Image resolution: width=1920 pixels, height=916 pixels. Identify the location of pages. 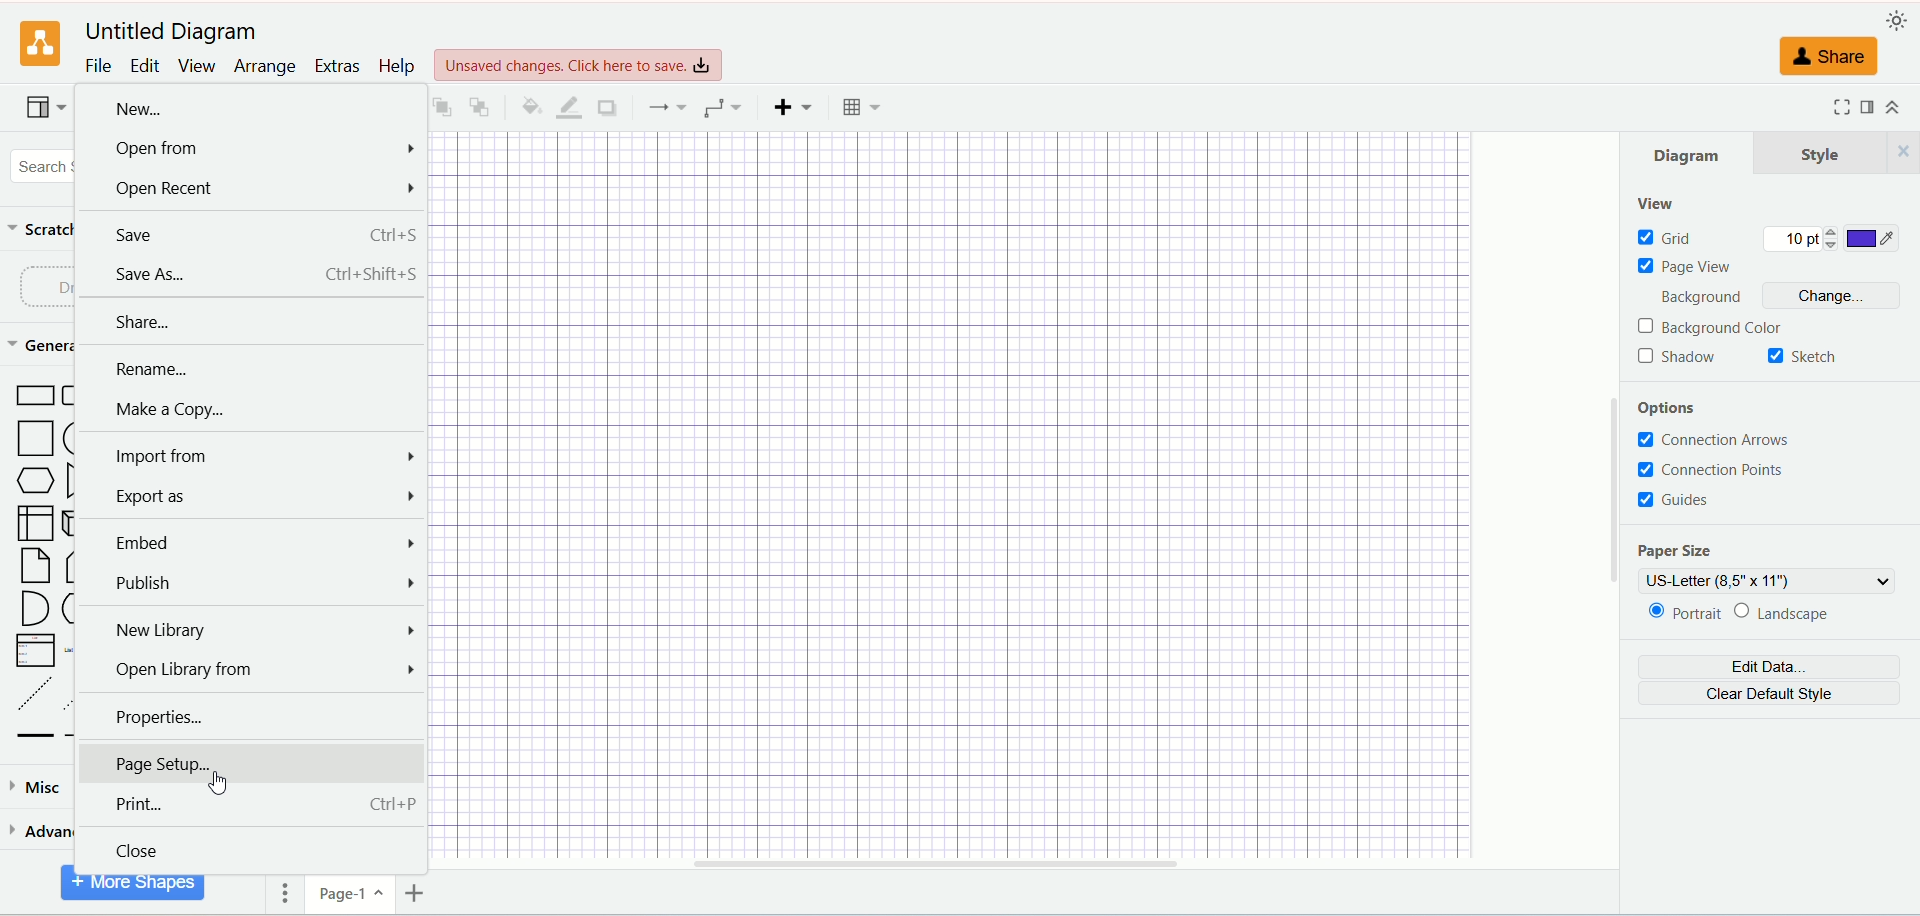
(281, 897).